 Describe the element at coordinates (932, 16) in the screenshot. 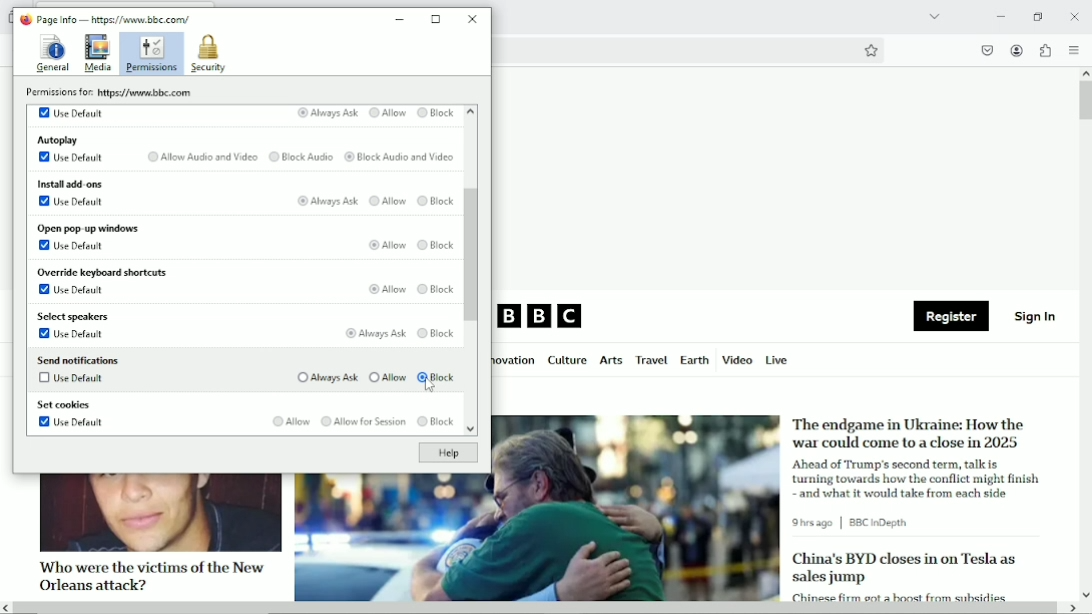

I see `List all tabs` at that location.